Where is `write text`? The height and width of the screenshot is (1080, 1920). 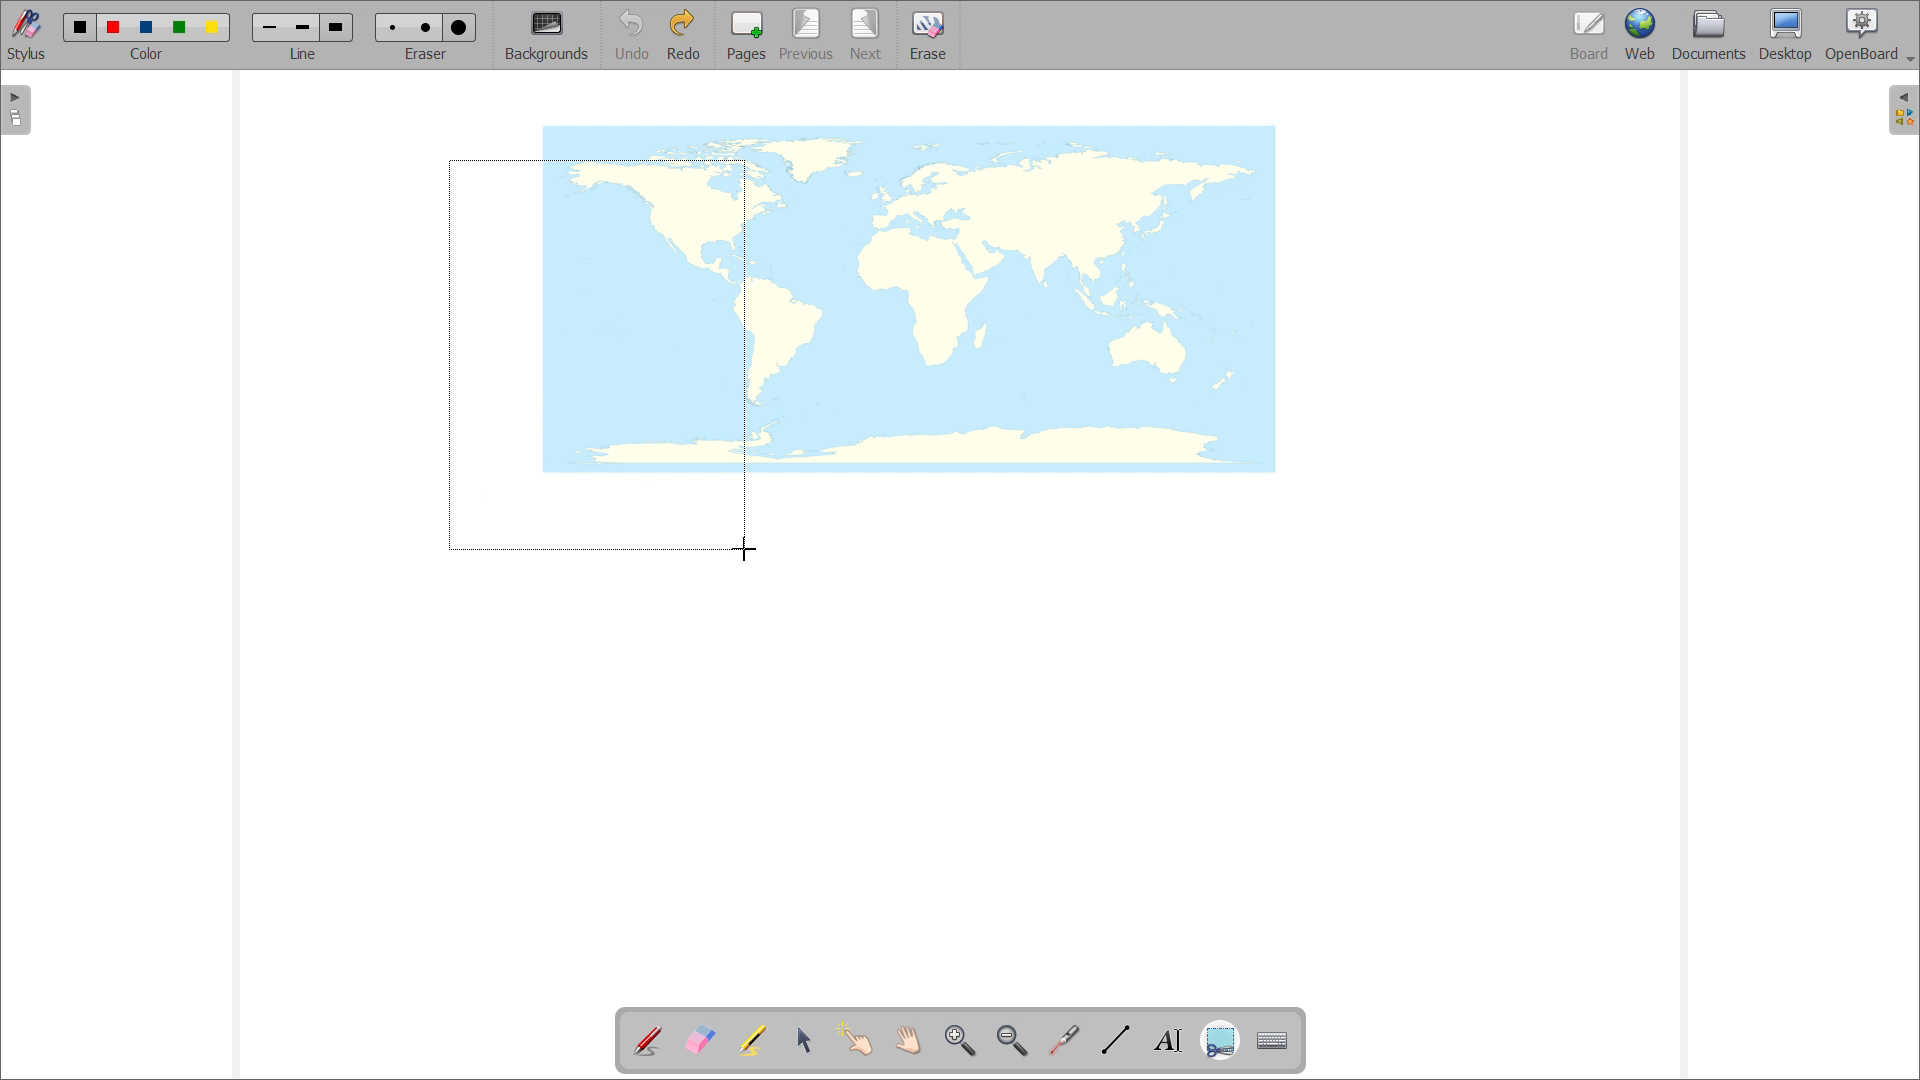 write text is located at coordinates (1168, 1041).